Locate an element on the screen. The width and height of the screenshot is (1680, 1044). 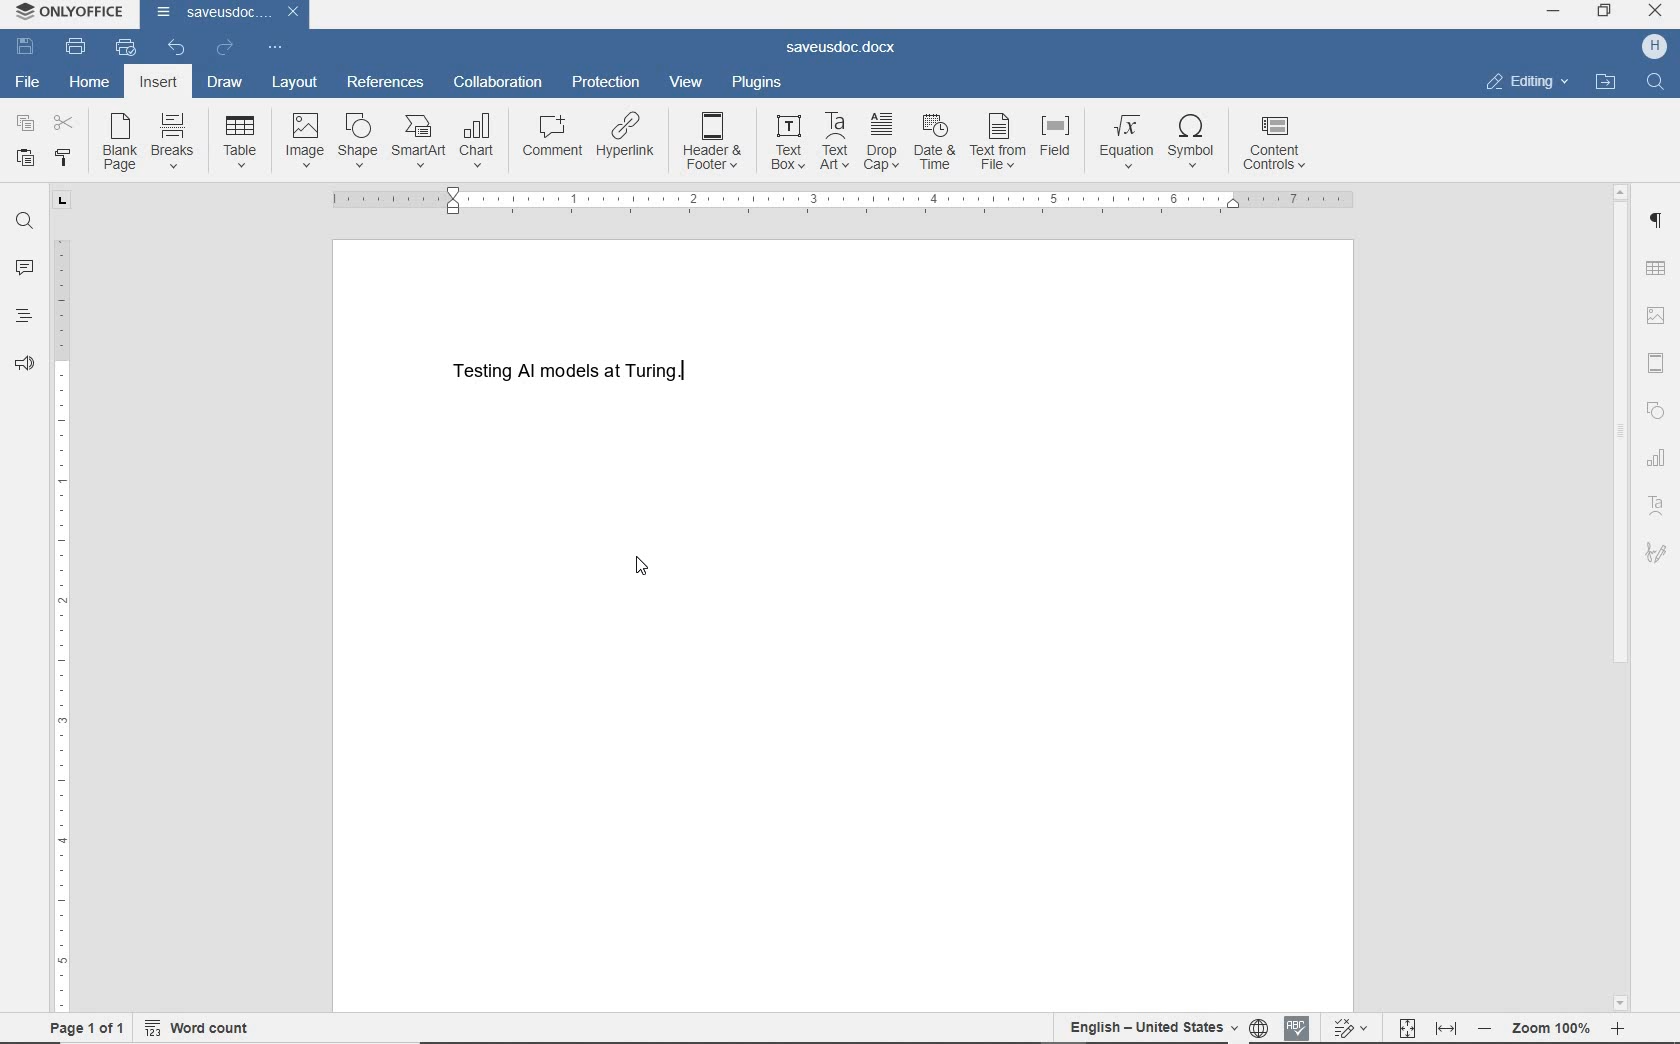
customize quick access toolbar is located at coordinates (275, 48).